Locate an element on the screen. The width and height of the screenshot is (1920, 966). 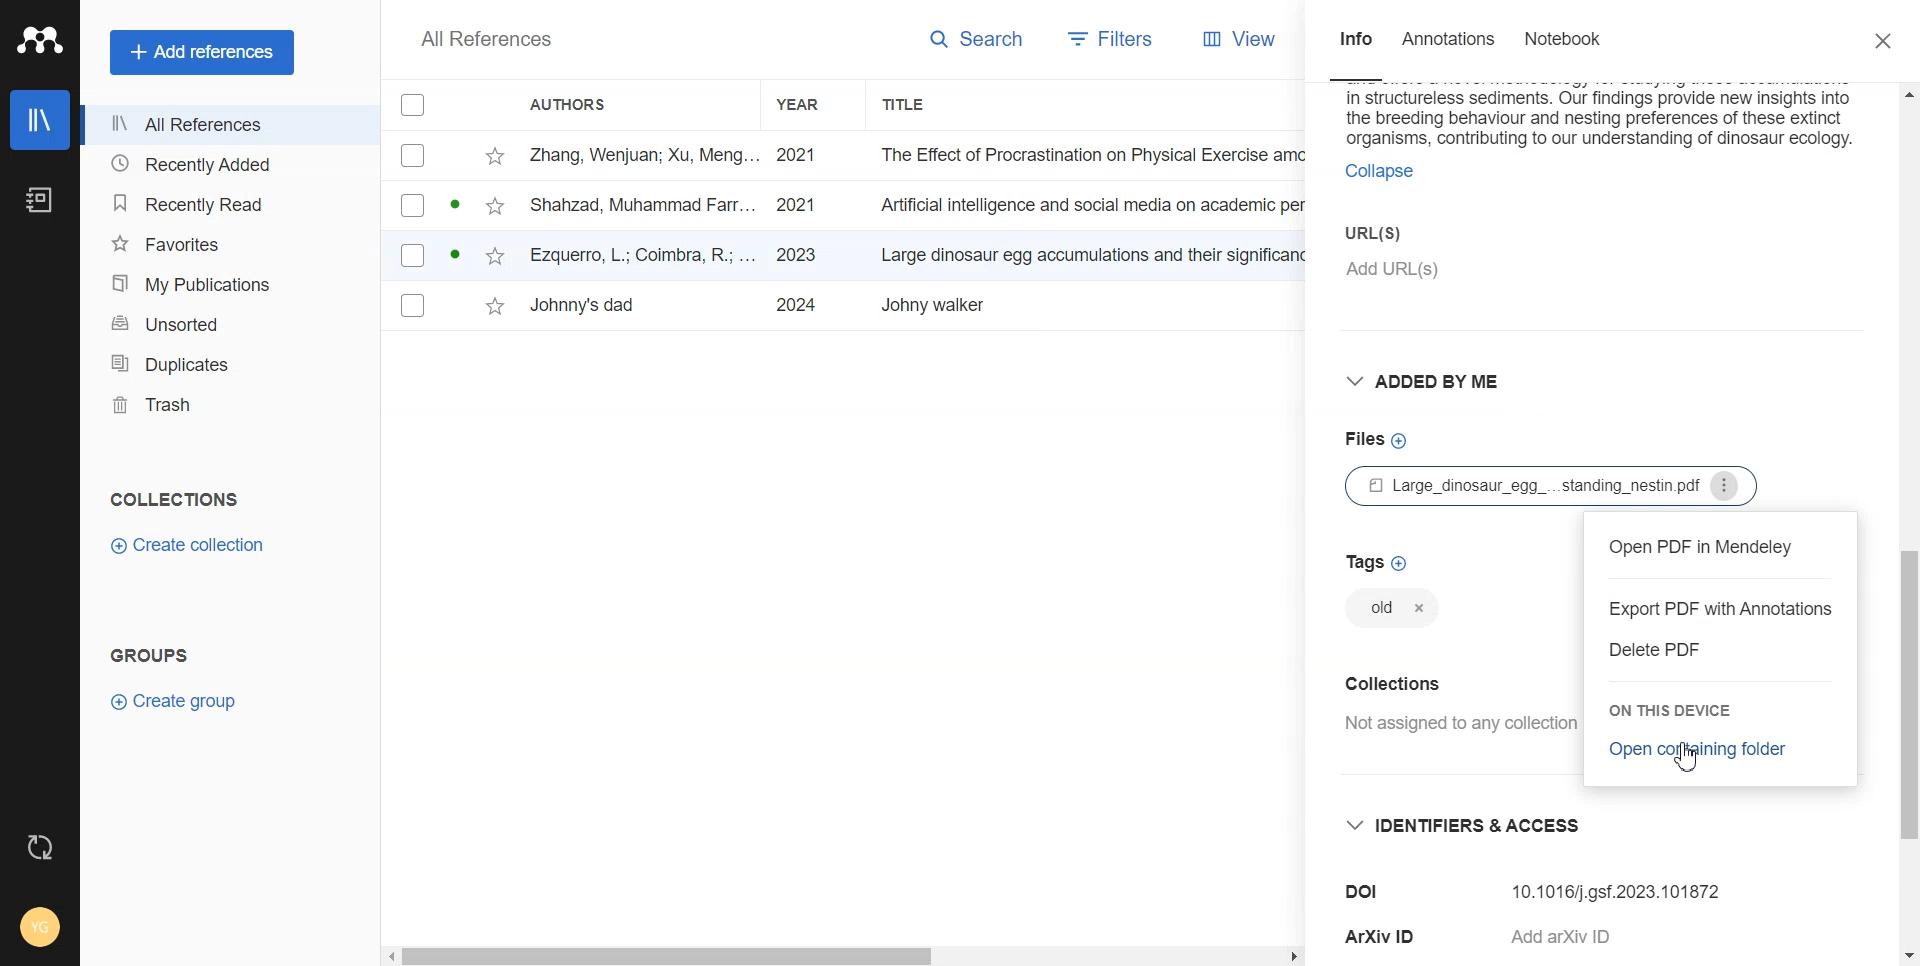
Title is located at coordinates (1084, 202).